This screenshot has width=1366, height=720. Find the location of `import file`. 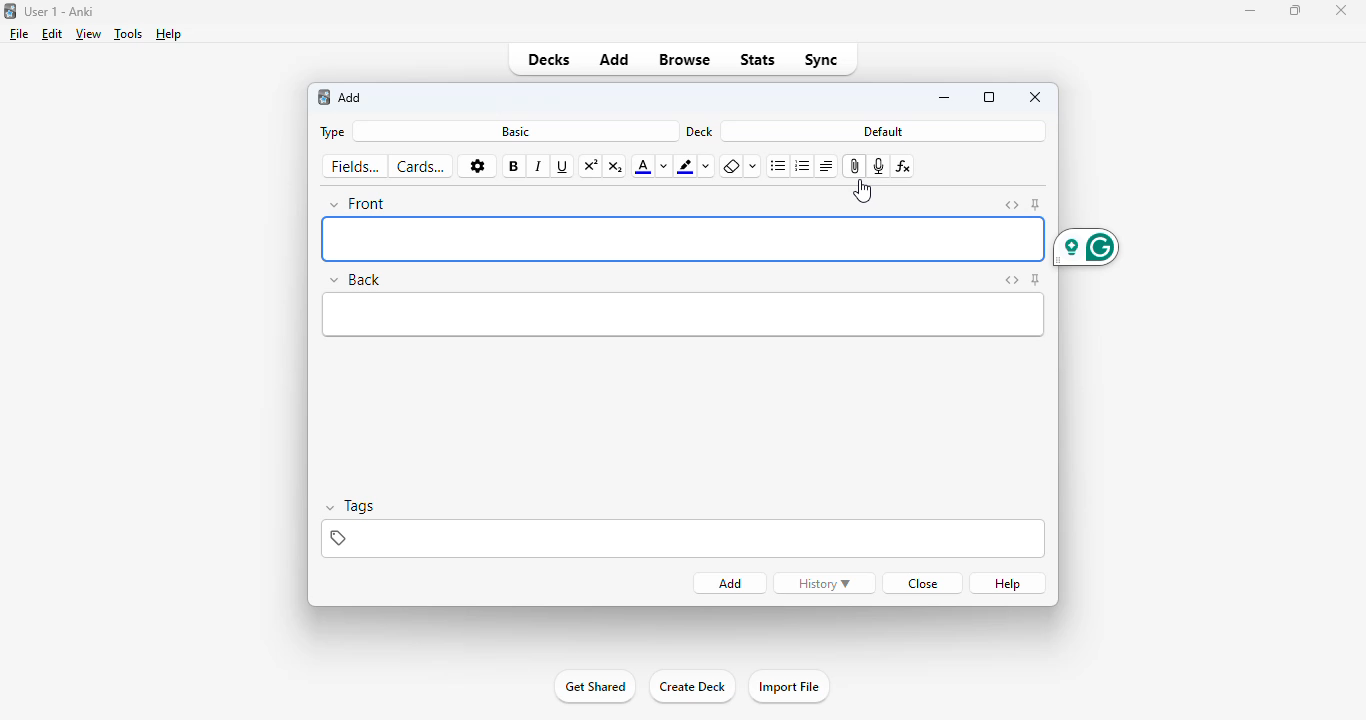

import file is located at coordinates (787, 687).